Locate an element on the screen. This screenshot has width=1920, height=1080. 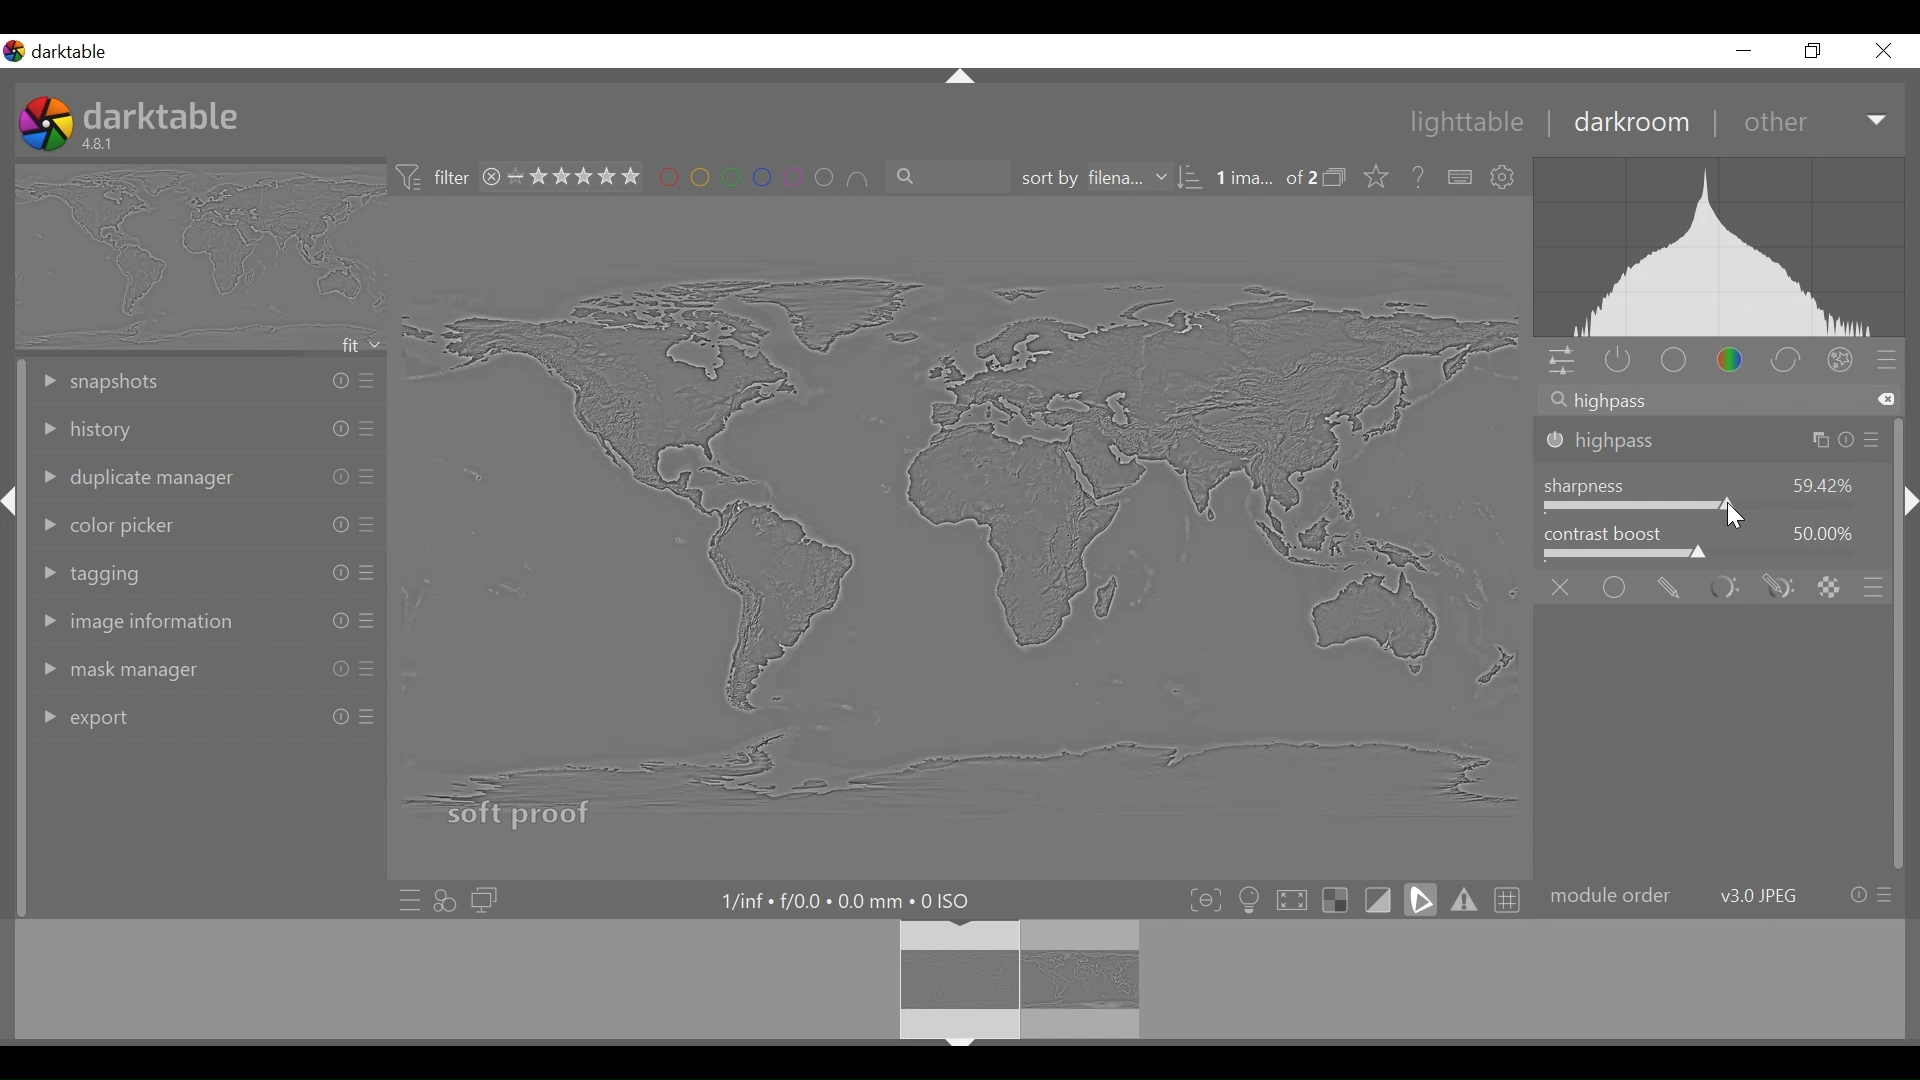
snapshots is located at coordinates (207, 379).